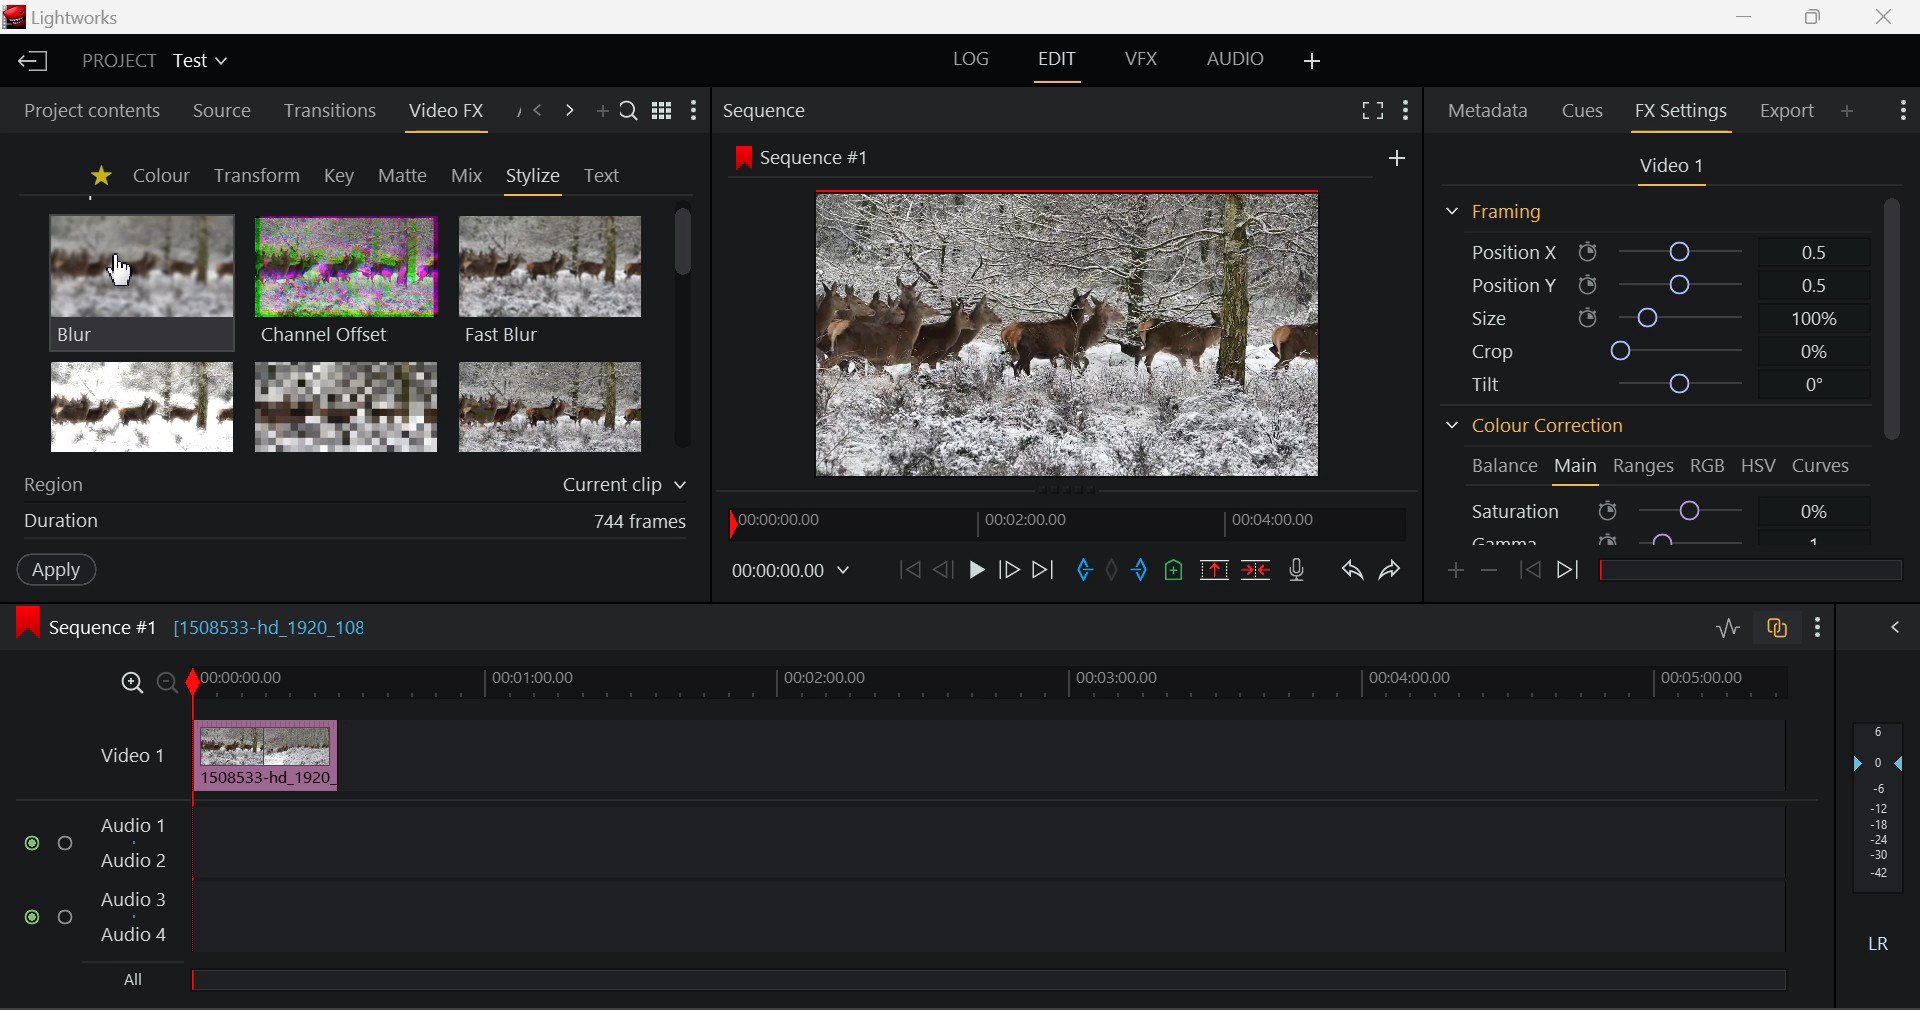 This screenshot has height=1010, width=1920. I want to click on Balance, so click(1504, 469).